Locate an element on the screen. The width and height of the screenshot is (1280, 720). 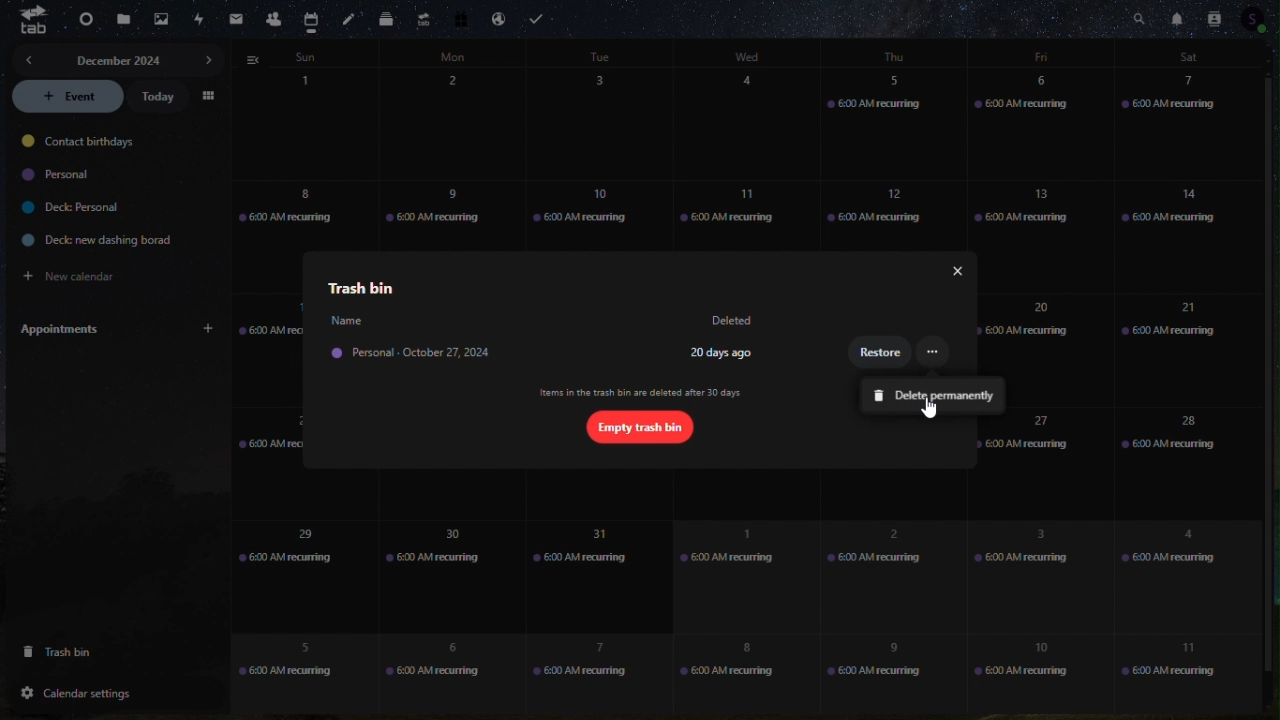
more options is located at coordinates (933, 353).